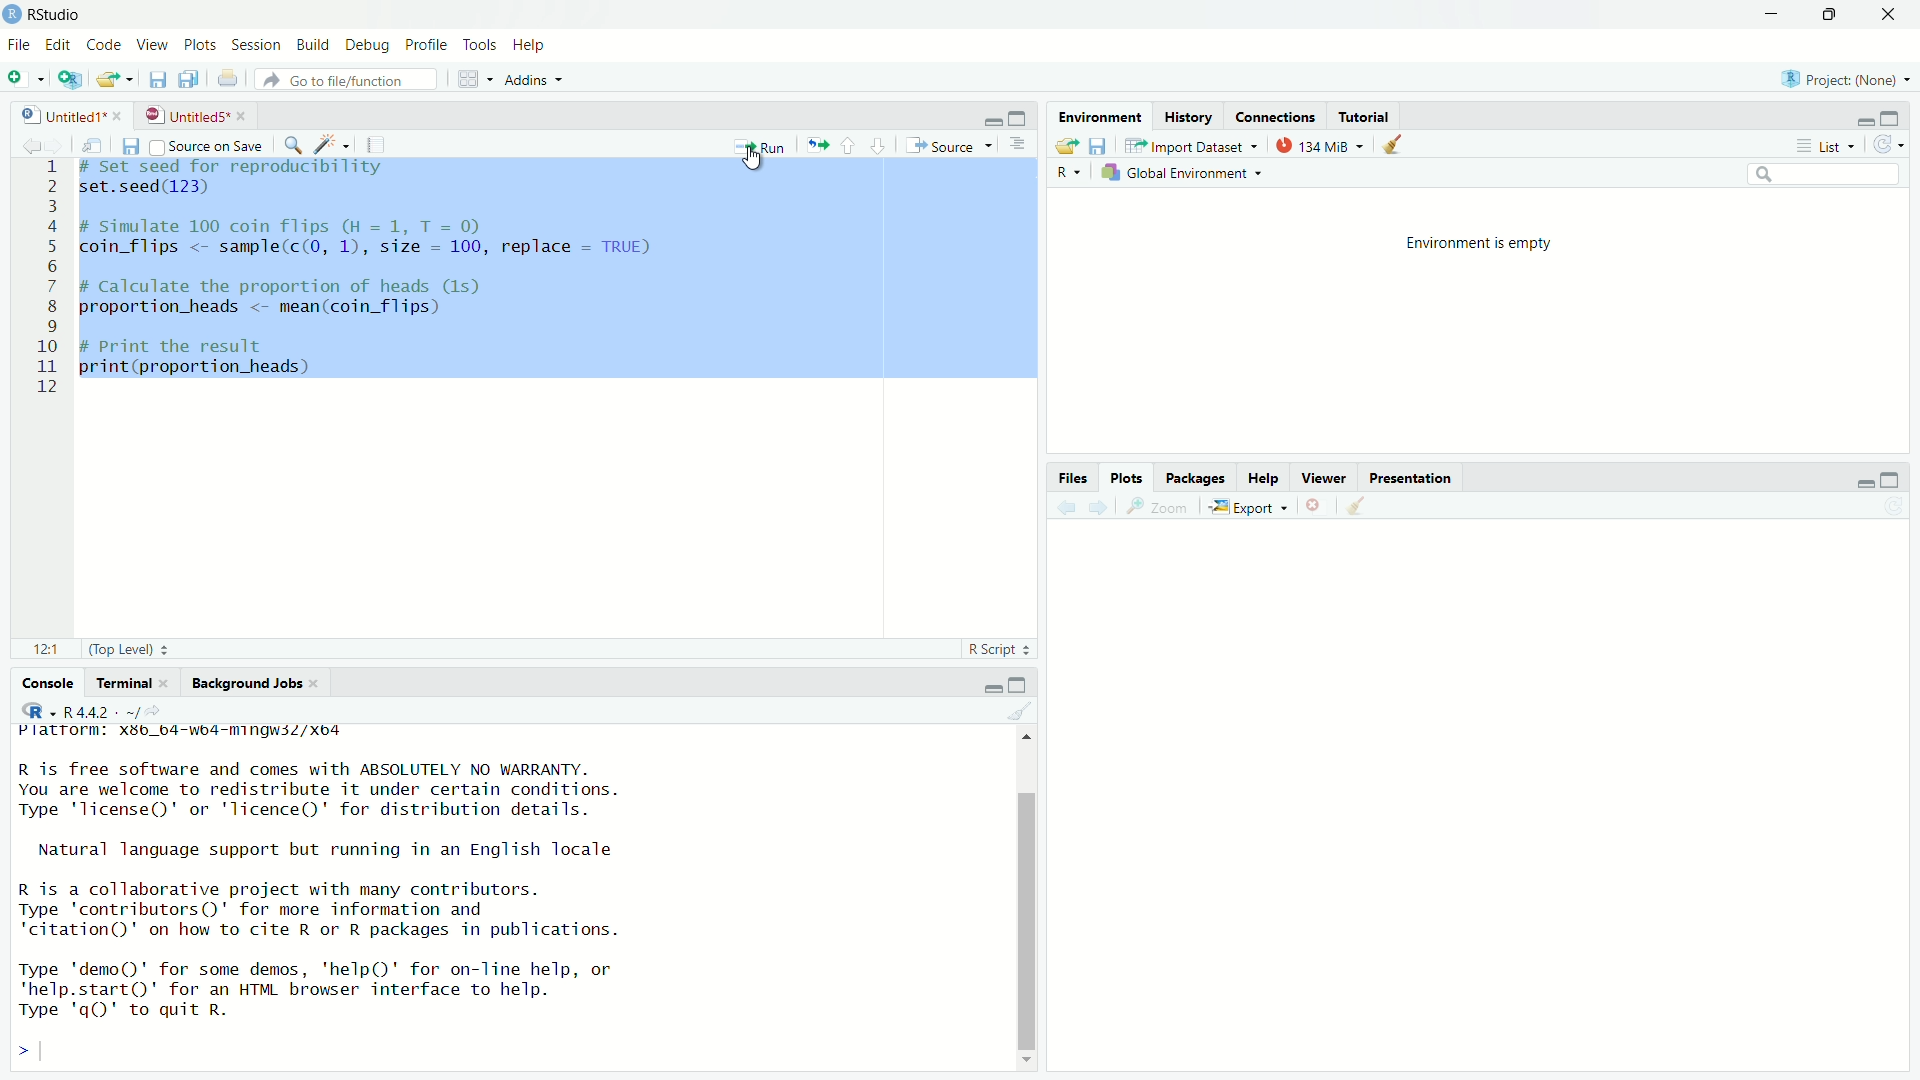 The width and height of the screenshot is (1920, 1080). Describe the element at coordinates (57, 143) in the screenshot. I see `go forward to the next source location` at that location.